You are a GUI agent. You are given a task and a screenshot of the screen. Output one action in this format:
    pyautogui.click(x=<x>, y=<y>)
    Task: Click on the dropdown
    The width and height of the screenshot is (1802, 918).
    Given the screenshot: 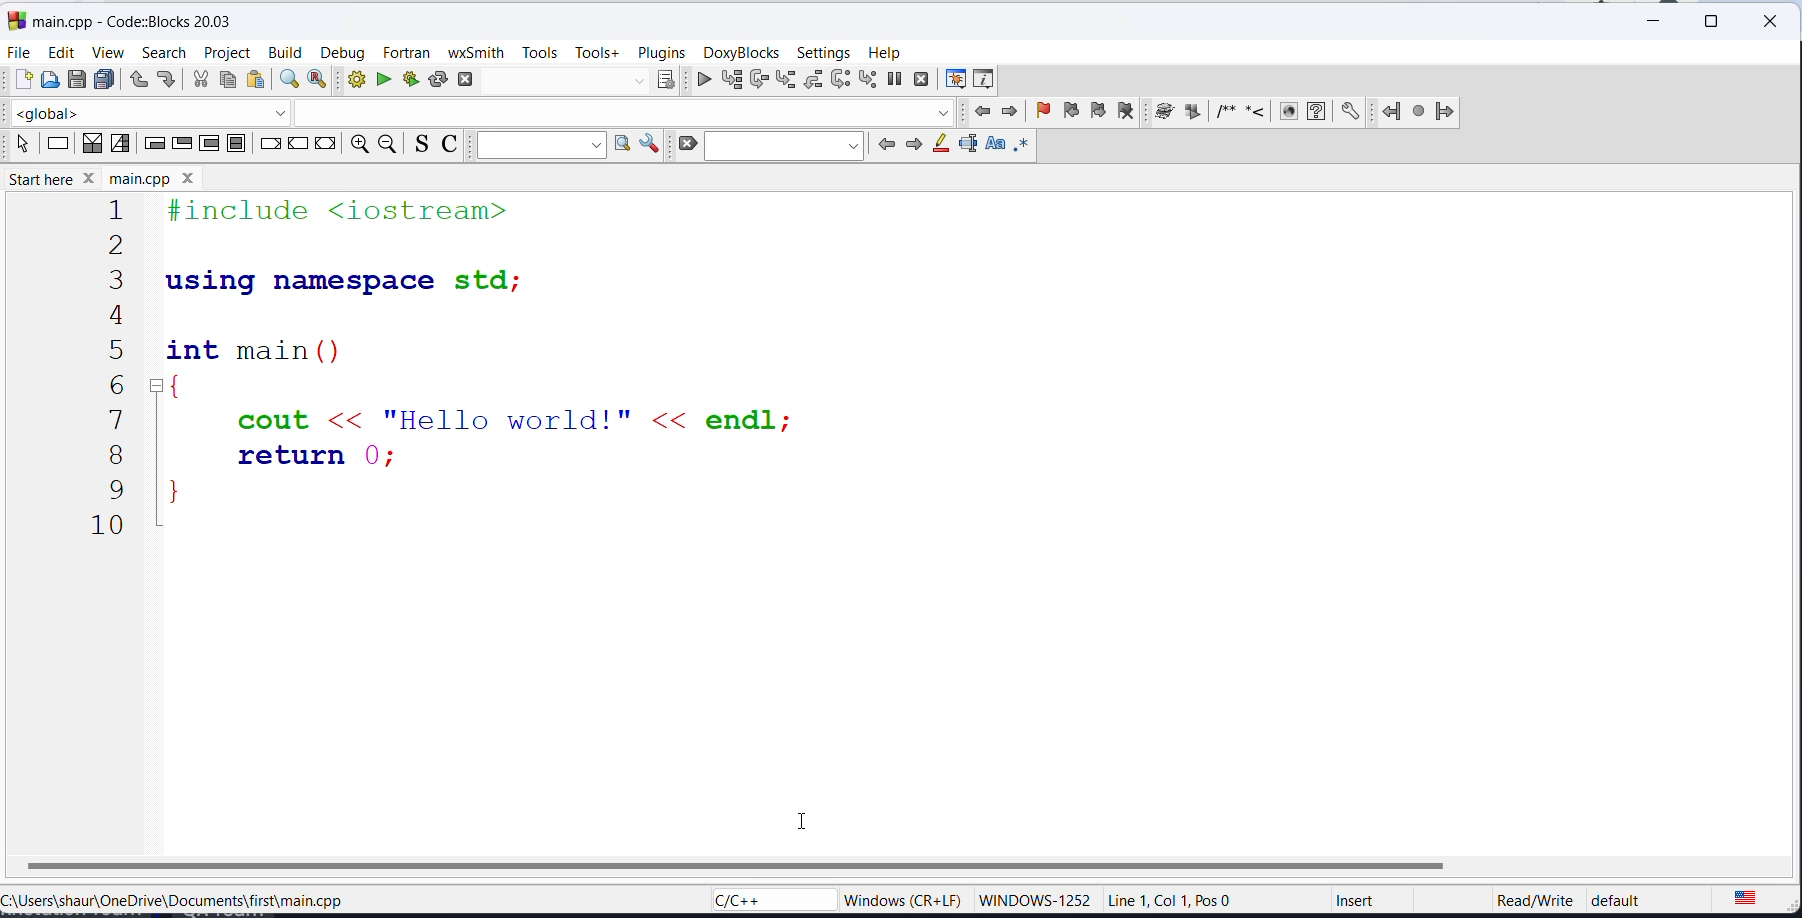 What is the action you would take?
    pyautogui.click(x=944, y=113)
    